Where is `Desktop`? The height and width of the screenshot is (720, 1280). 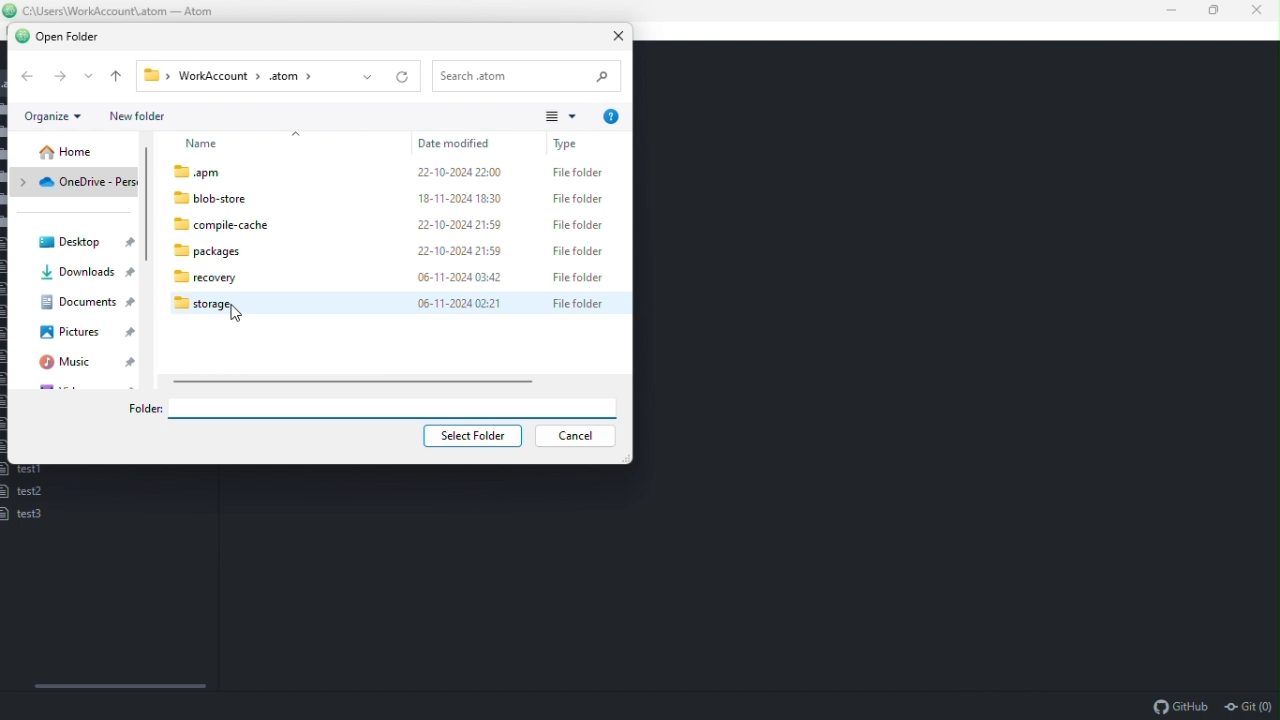
Desktop is located at coordinates (83, 240).